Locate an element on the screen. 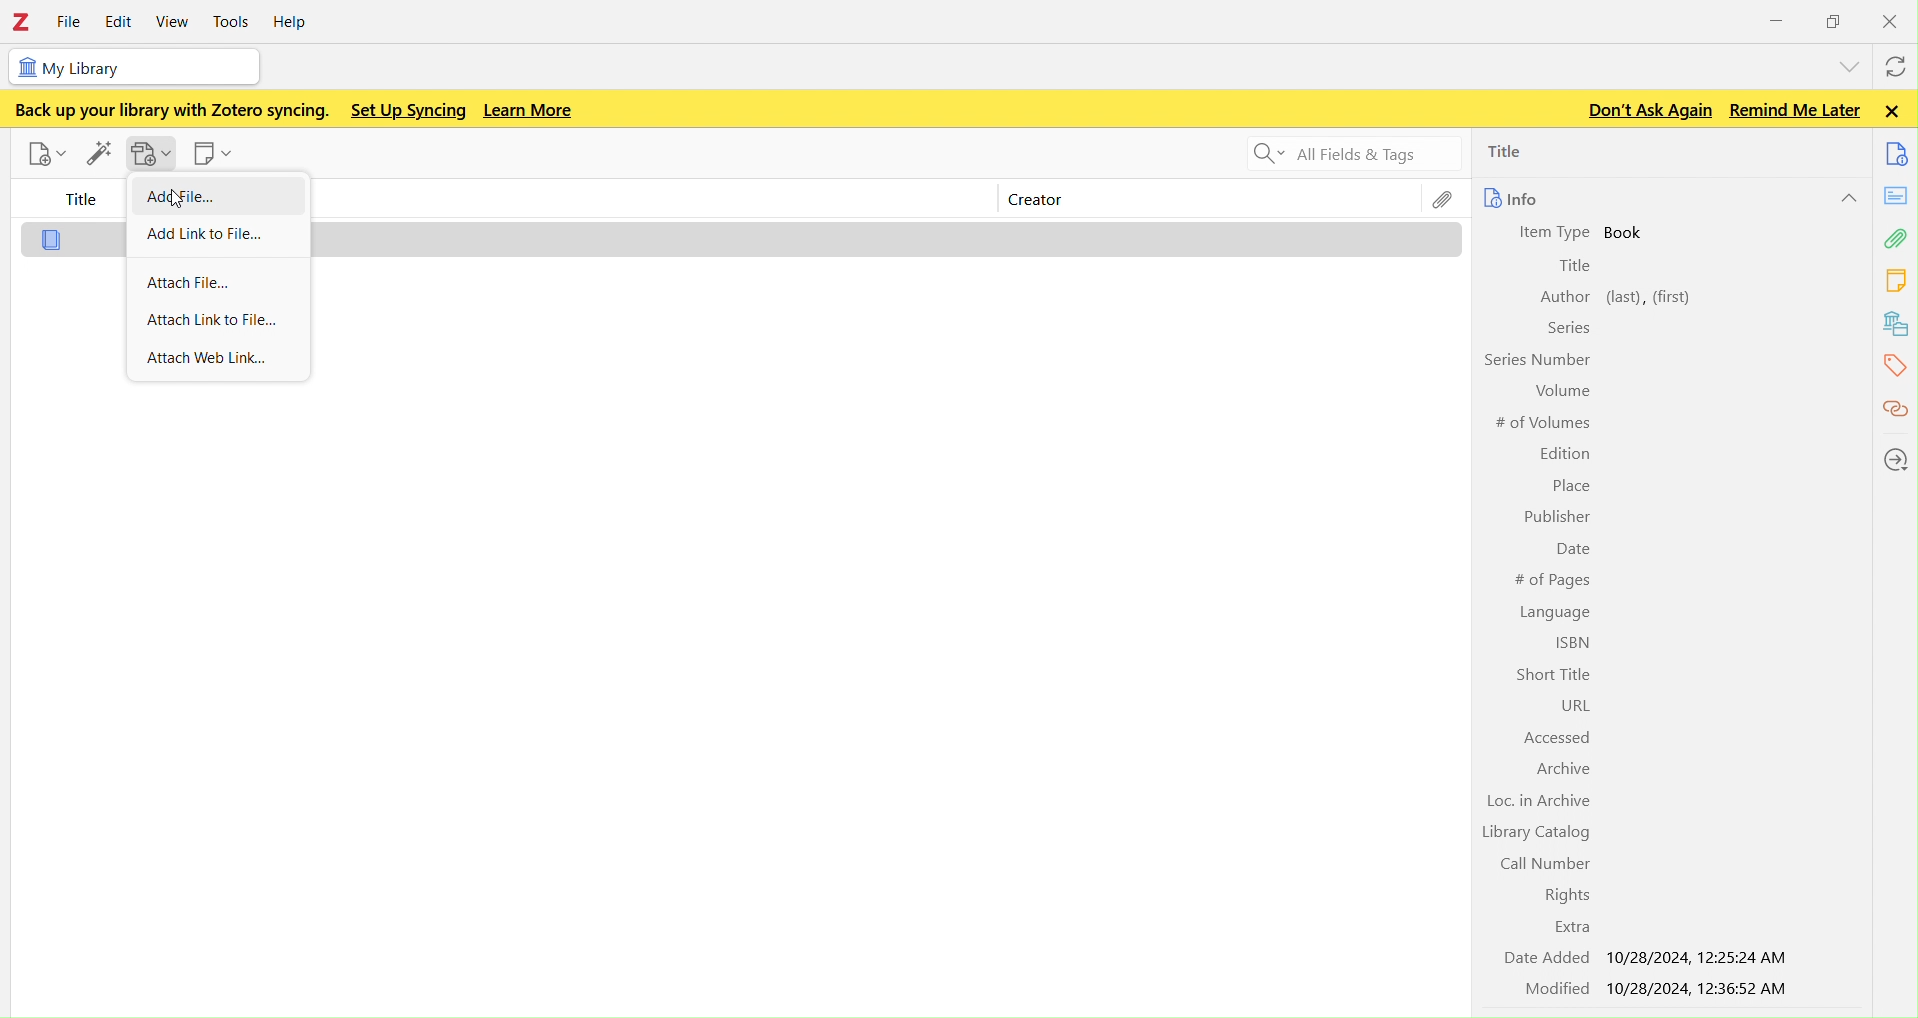 The image size is (1918, 1018). Modified is located at coordinates (1540, 988).